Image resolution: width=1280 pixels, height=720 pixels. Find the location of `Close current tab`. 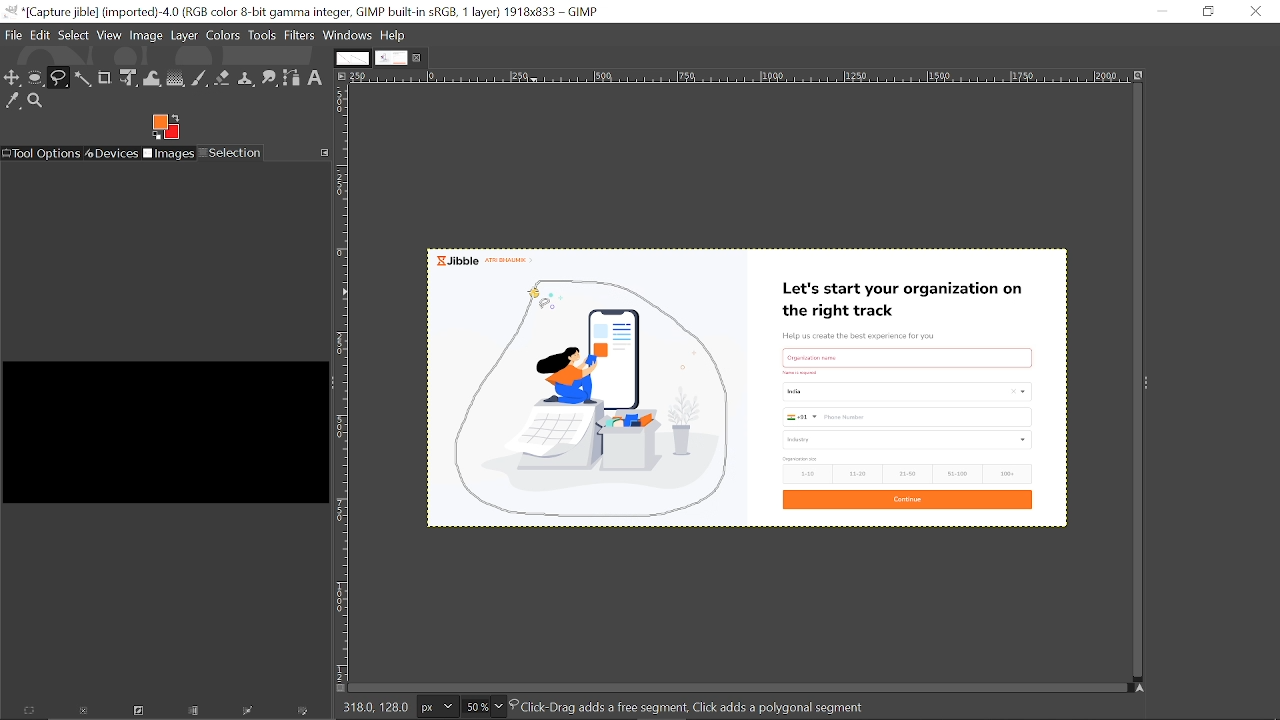

Close current tab is located at coordinates (419, 61).